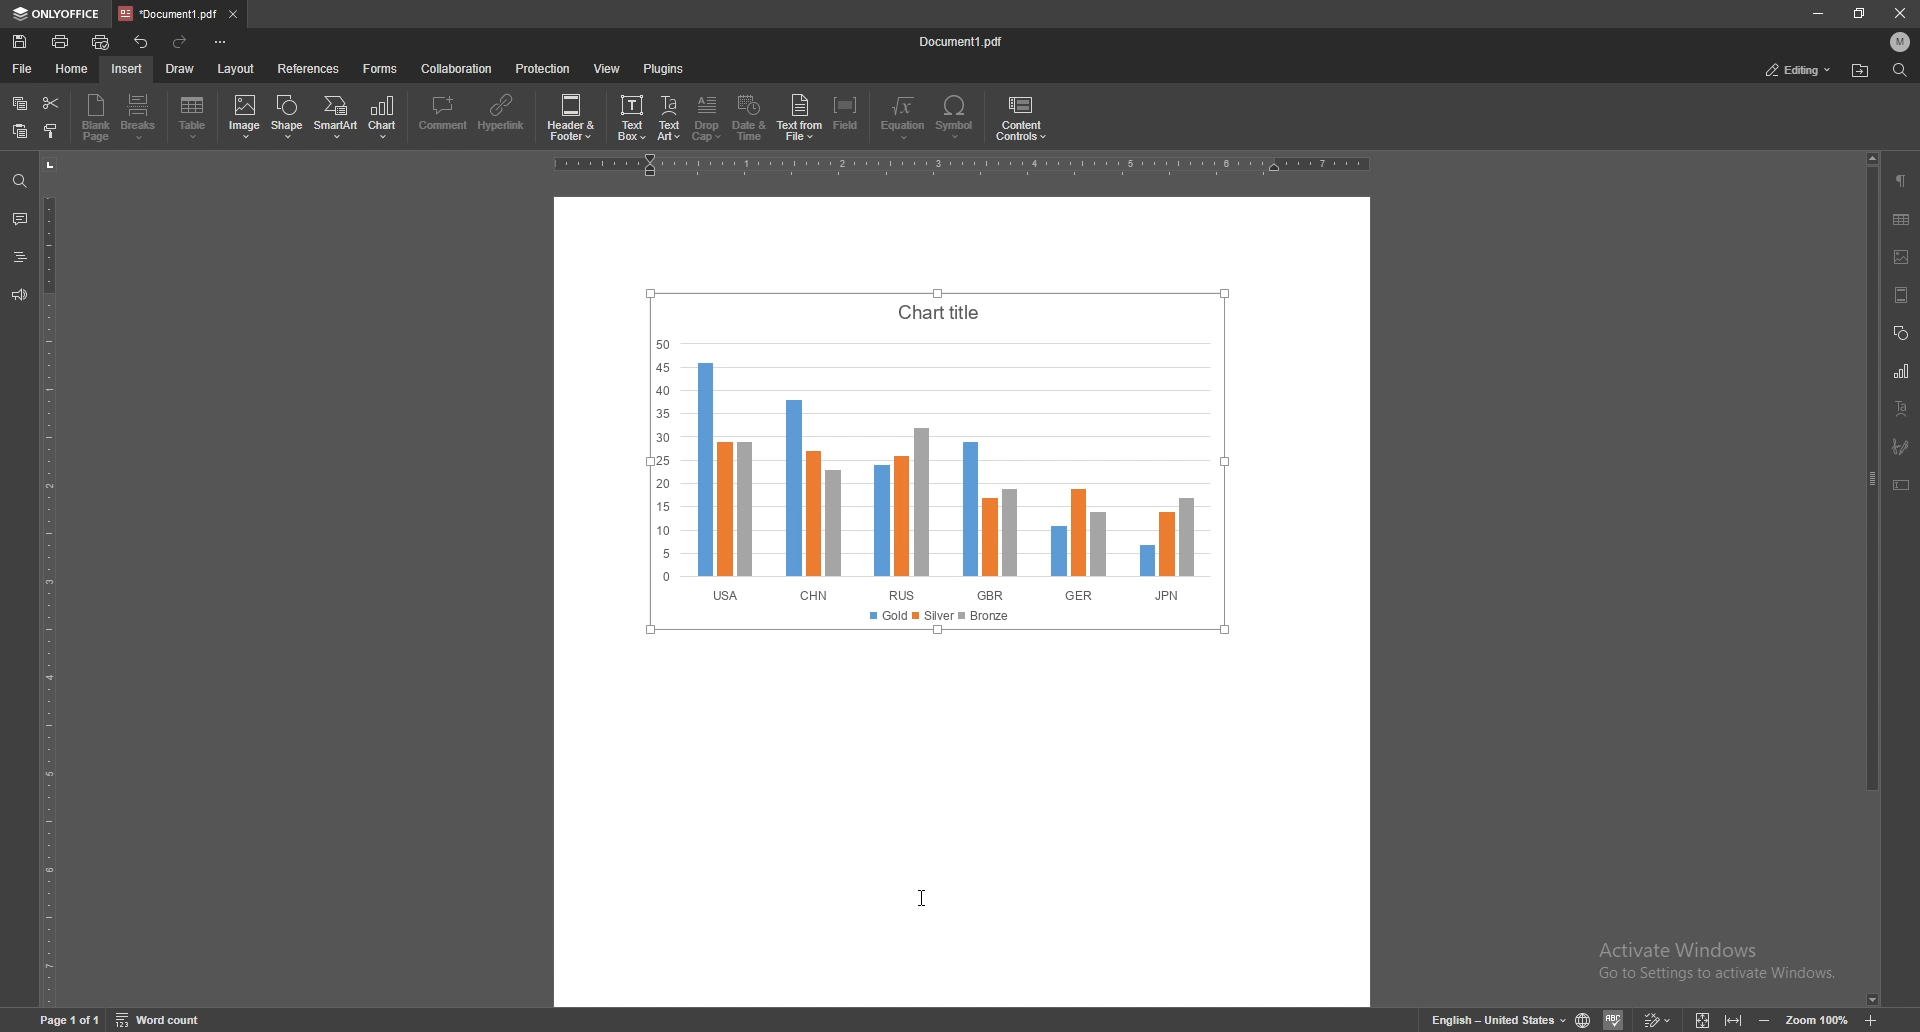 The image size is (1920, 1032). I want to click on tab, so click(167, 13).